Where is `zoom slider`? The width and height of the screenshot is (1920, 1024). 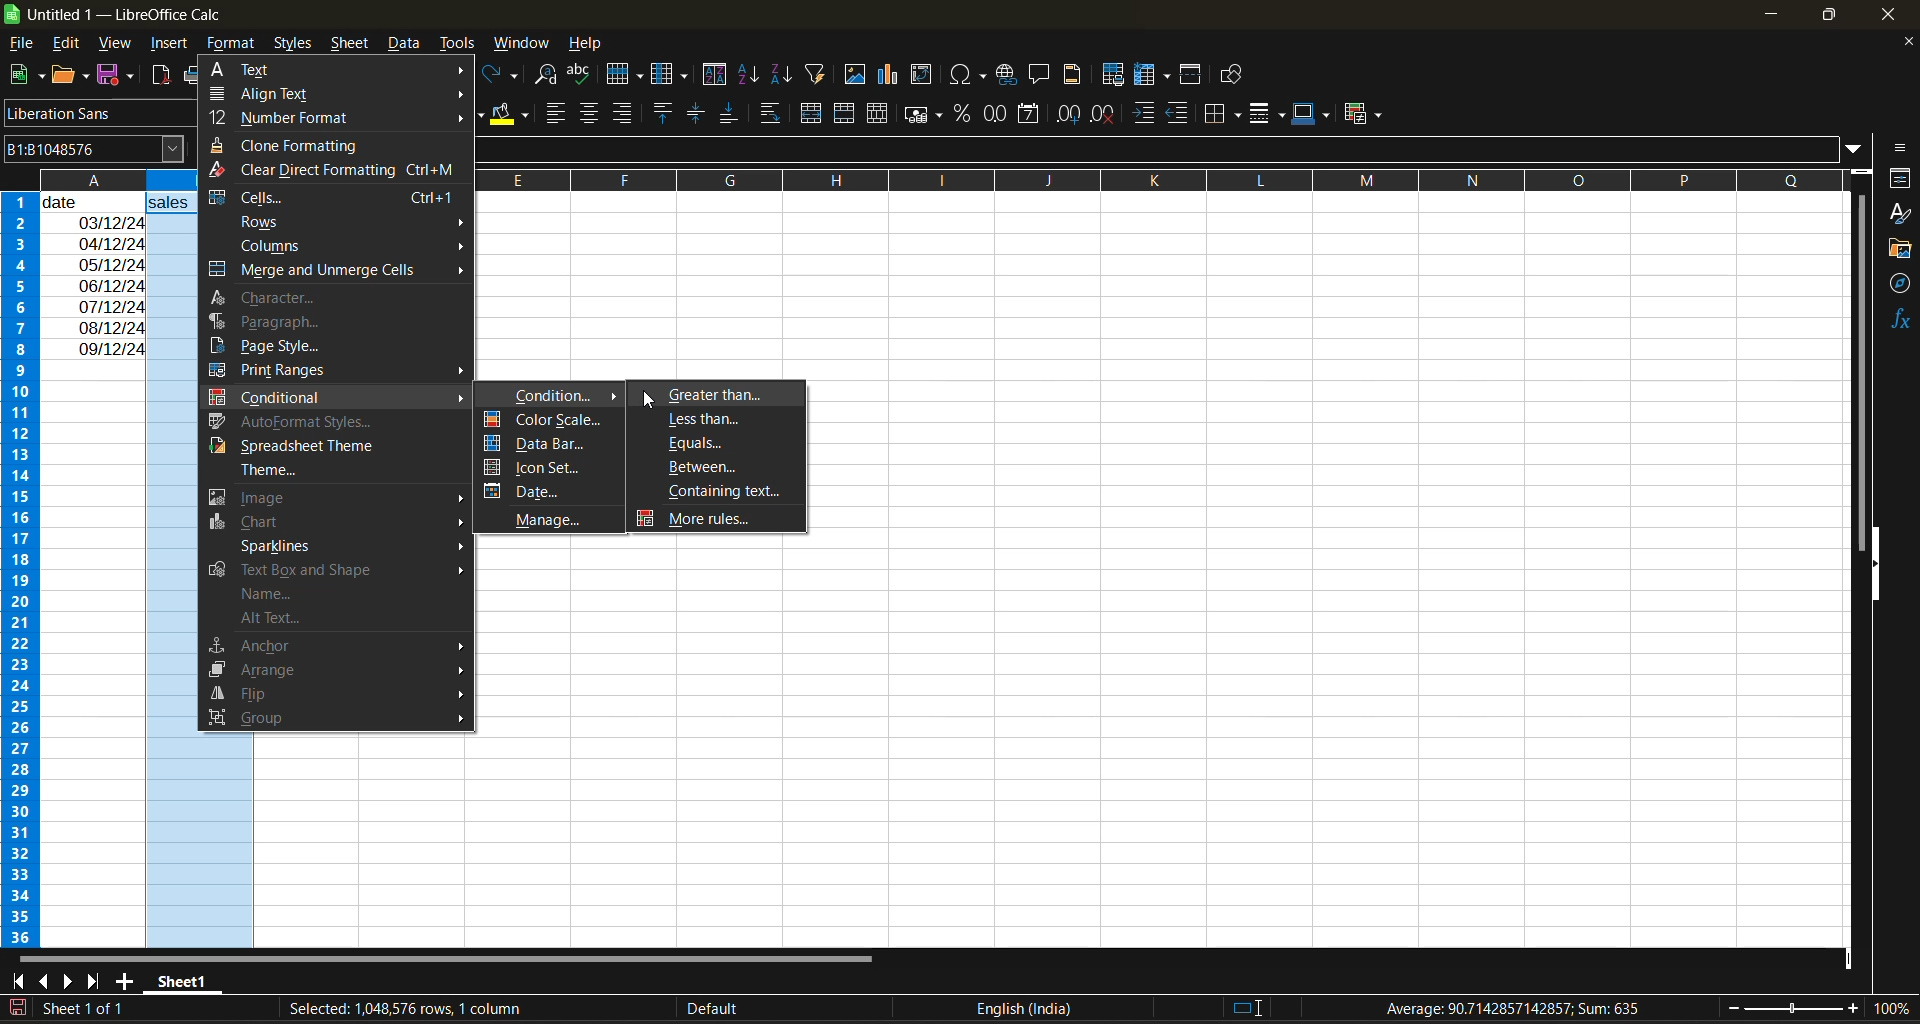 zoom slider is located at coordinates (1794, 1007).